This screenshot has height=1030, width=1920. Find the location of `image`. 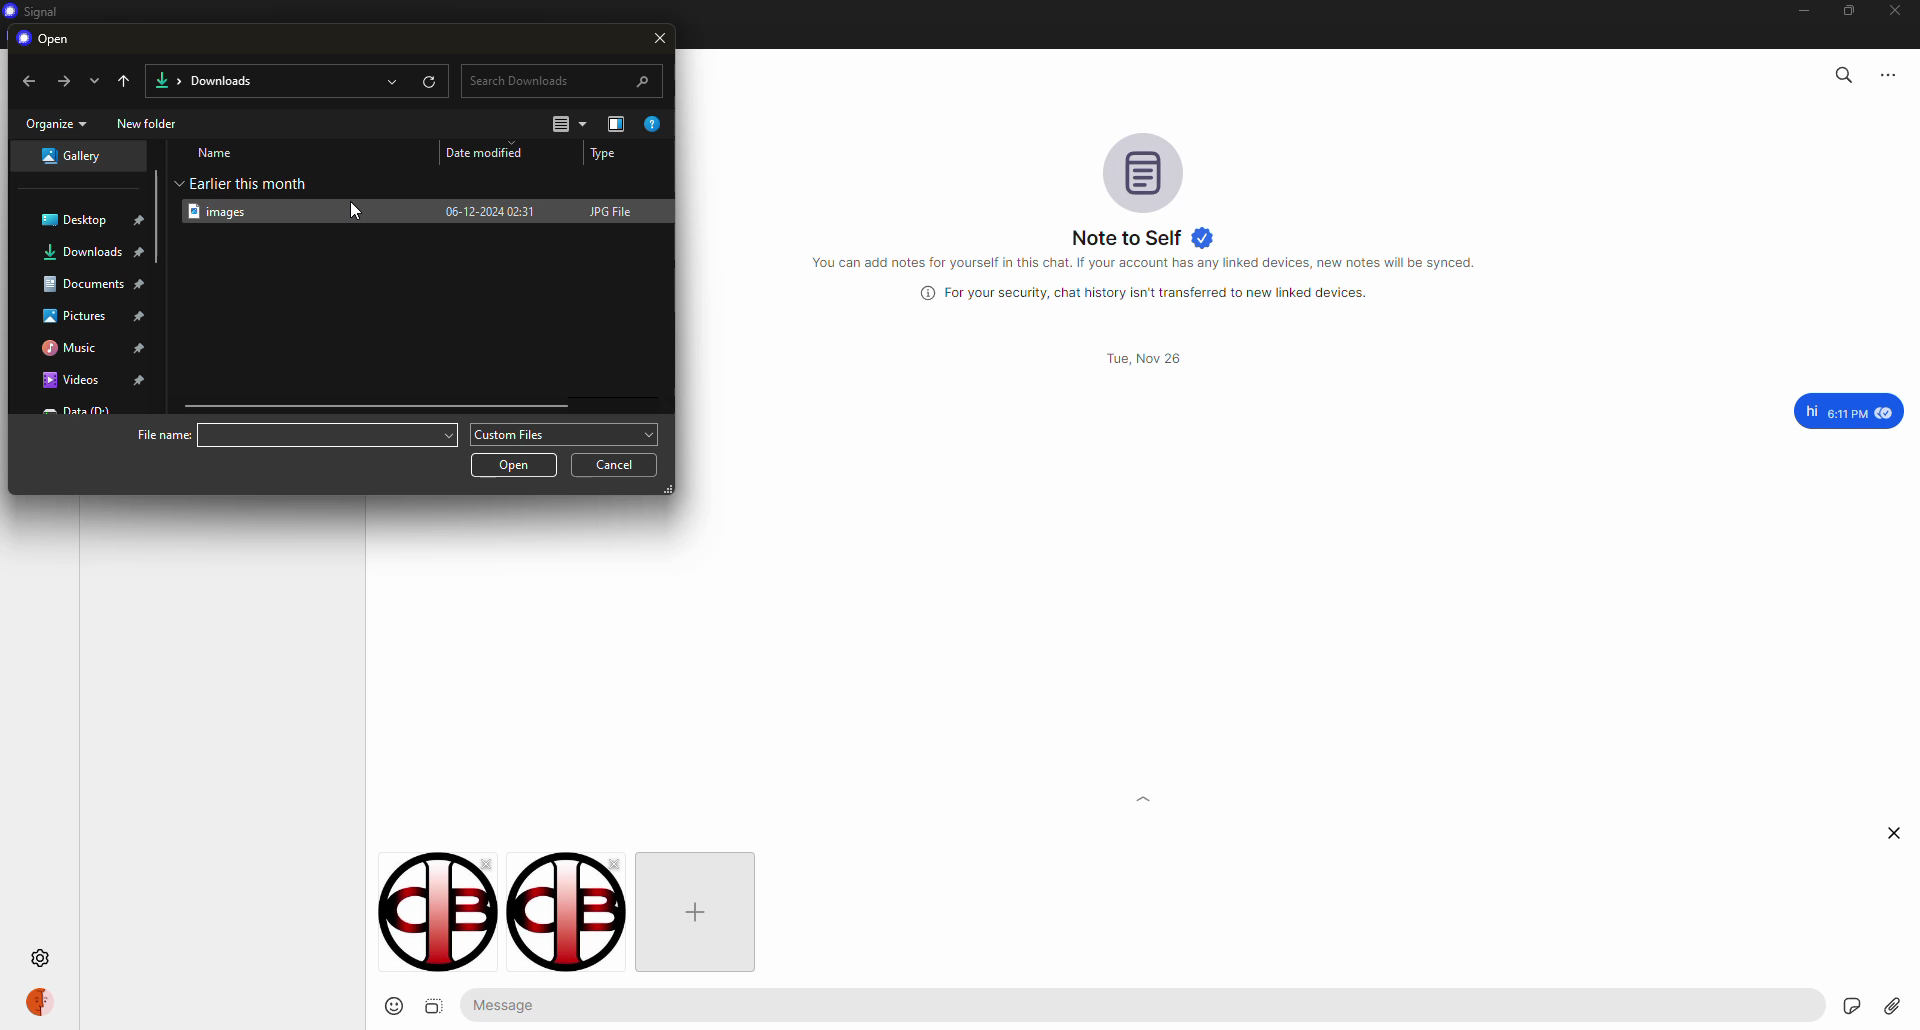

image is located at coordinates (436, 1007).